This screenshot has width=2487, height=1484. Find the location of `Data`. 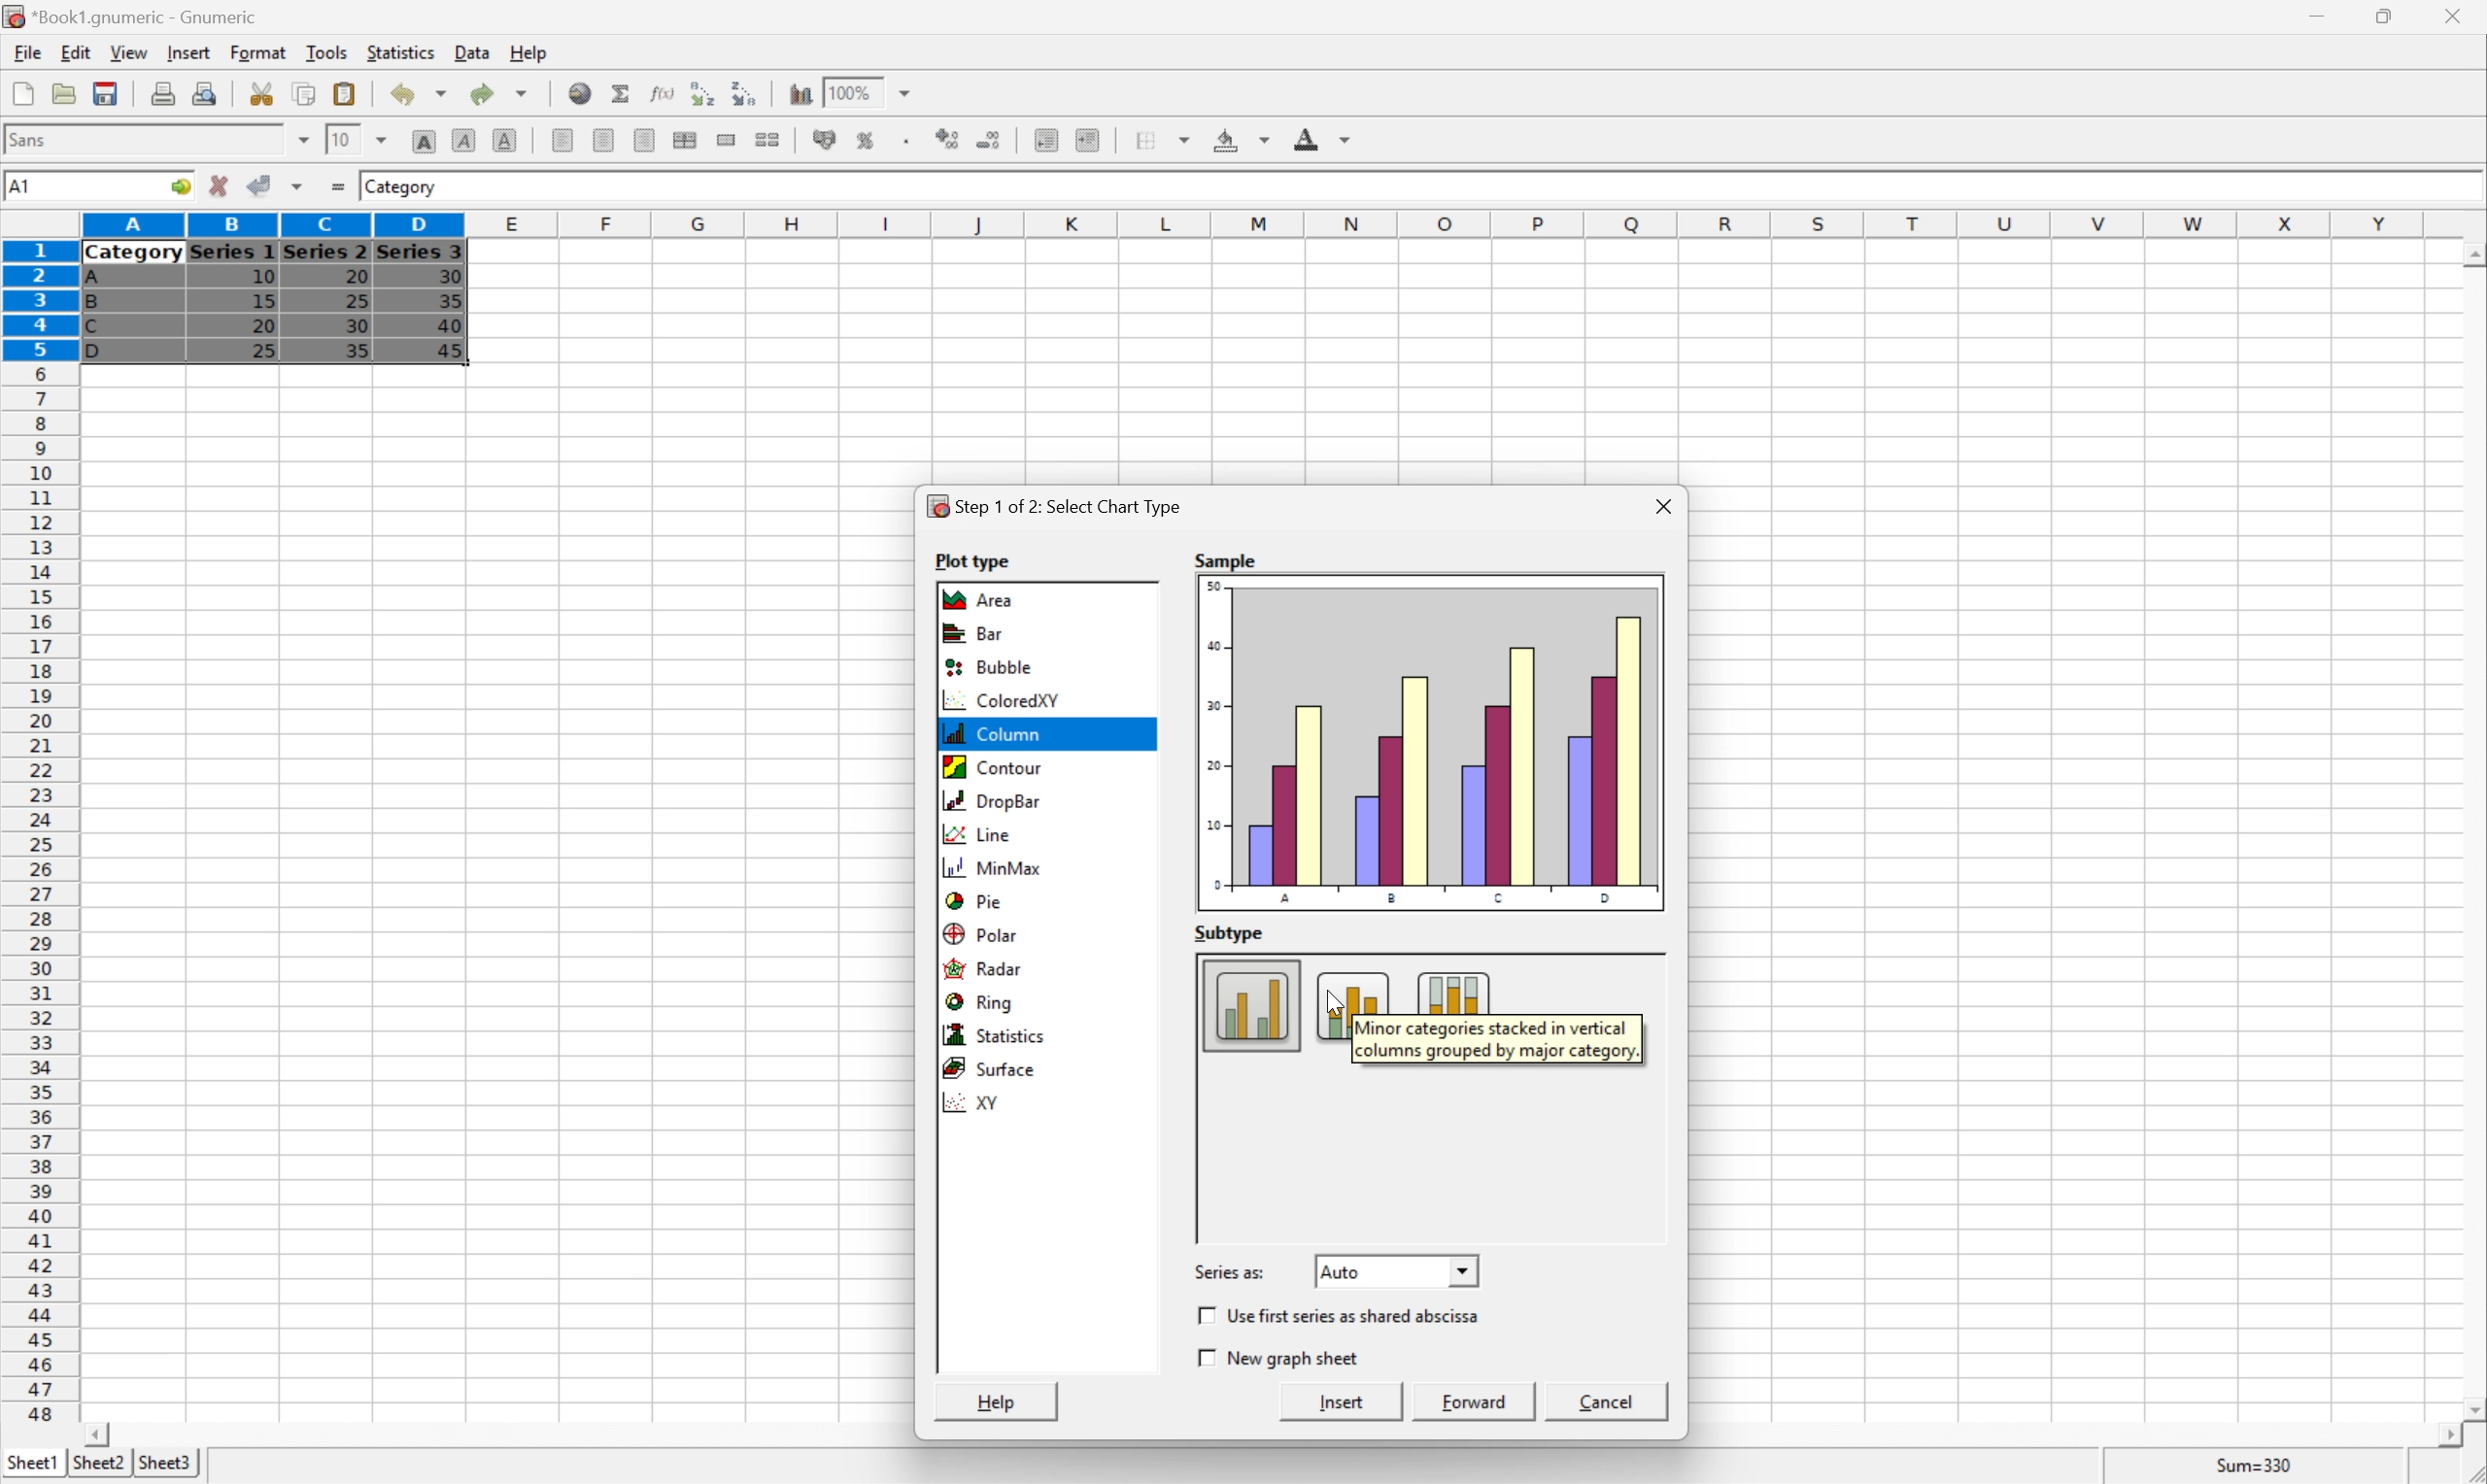

Data is located at coordinates (474, 50).